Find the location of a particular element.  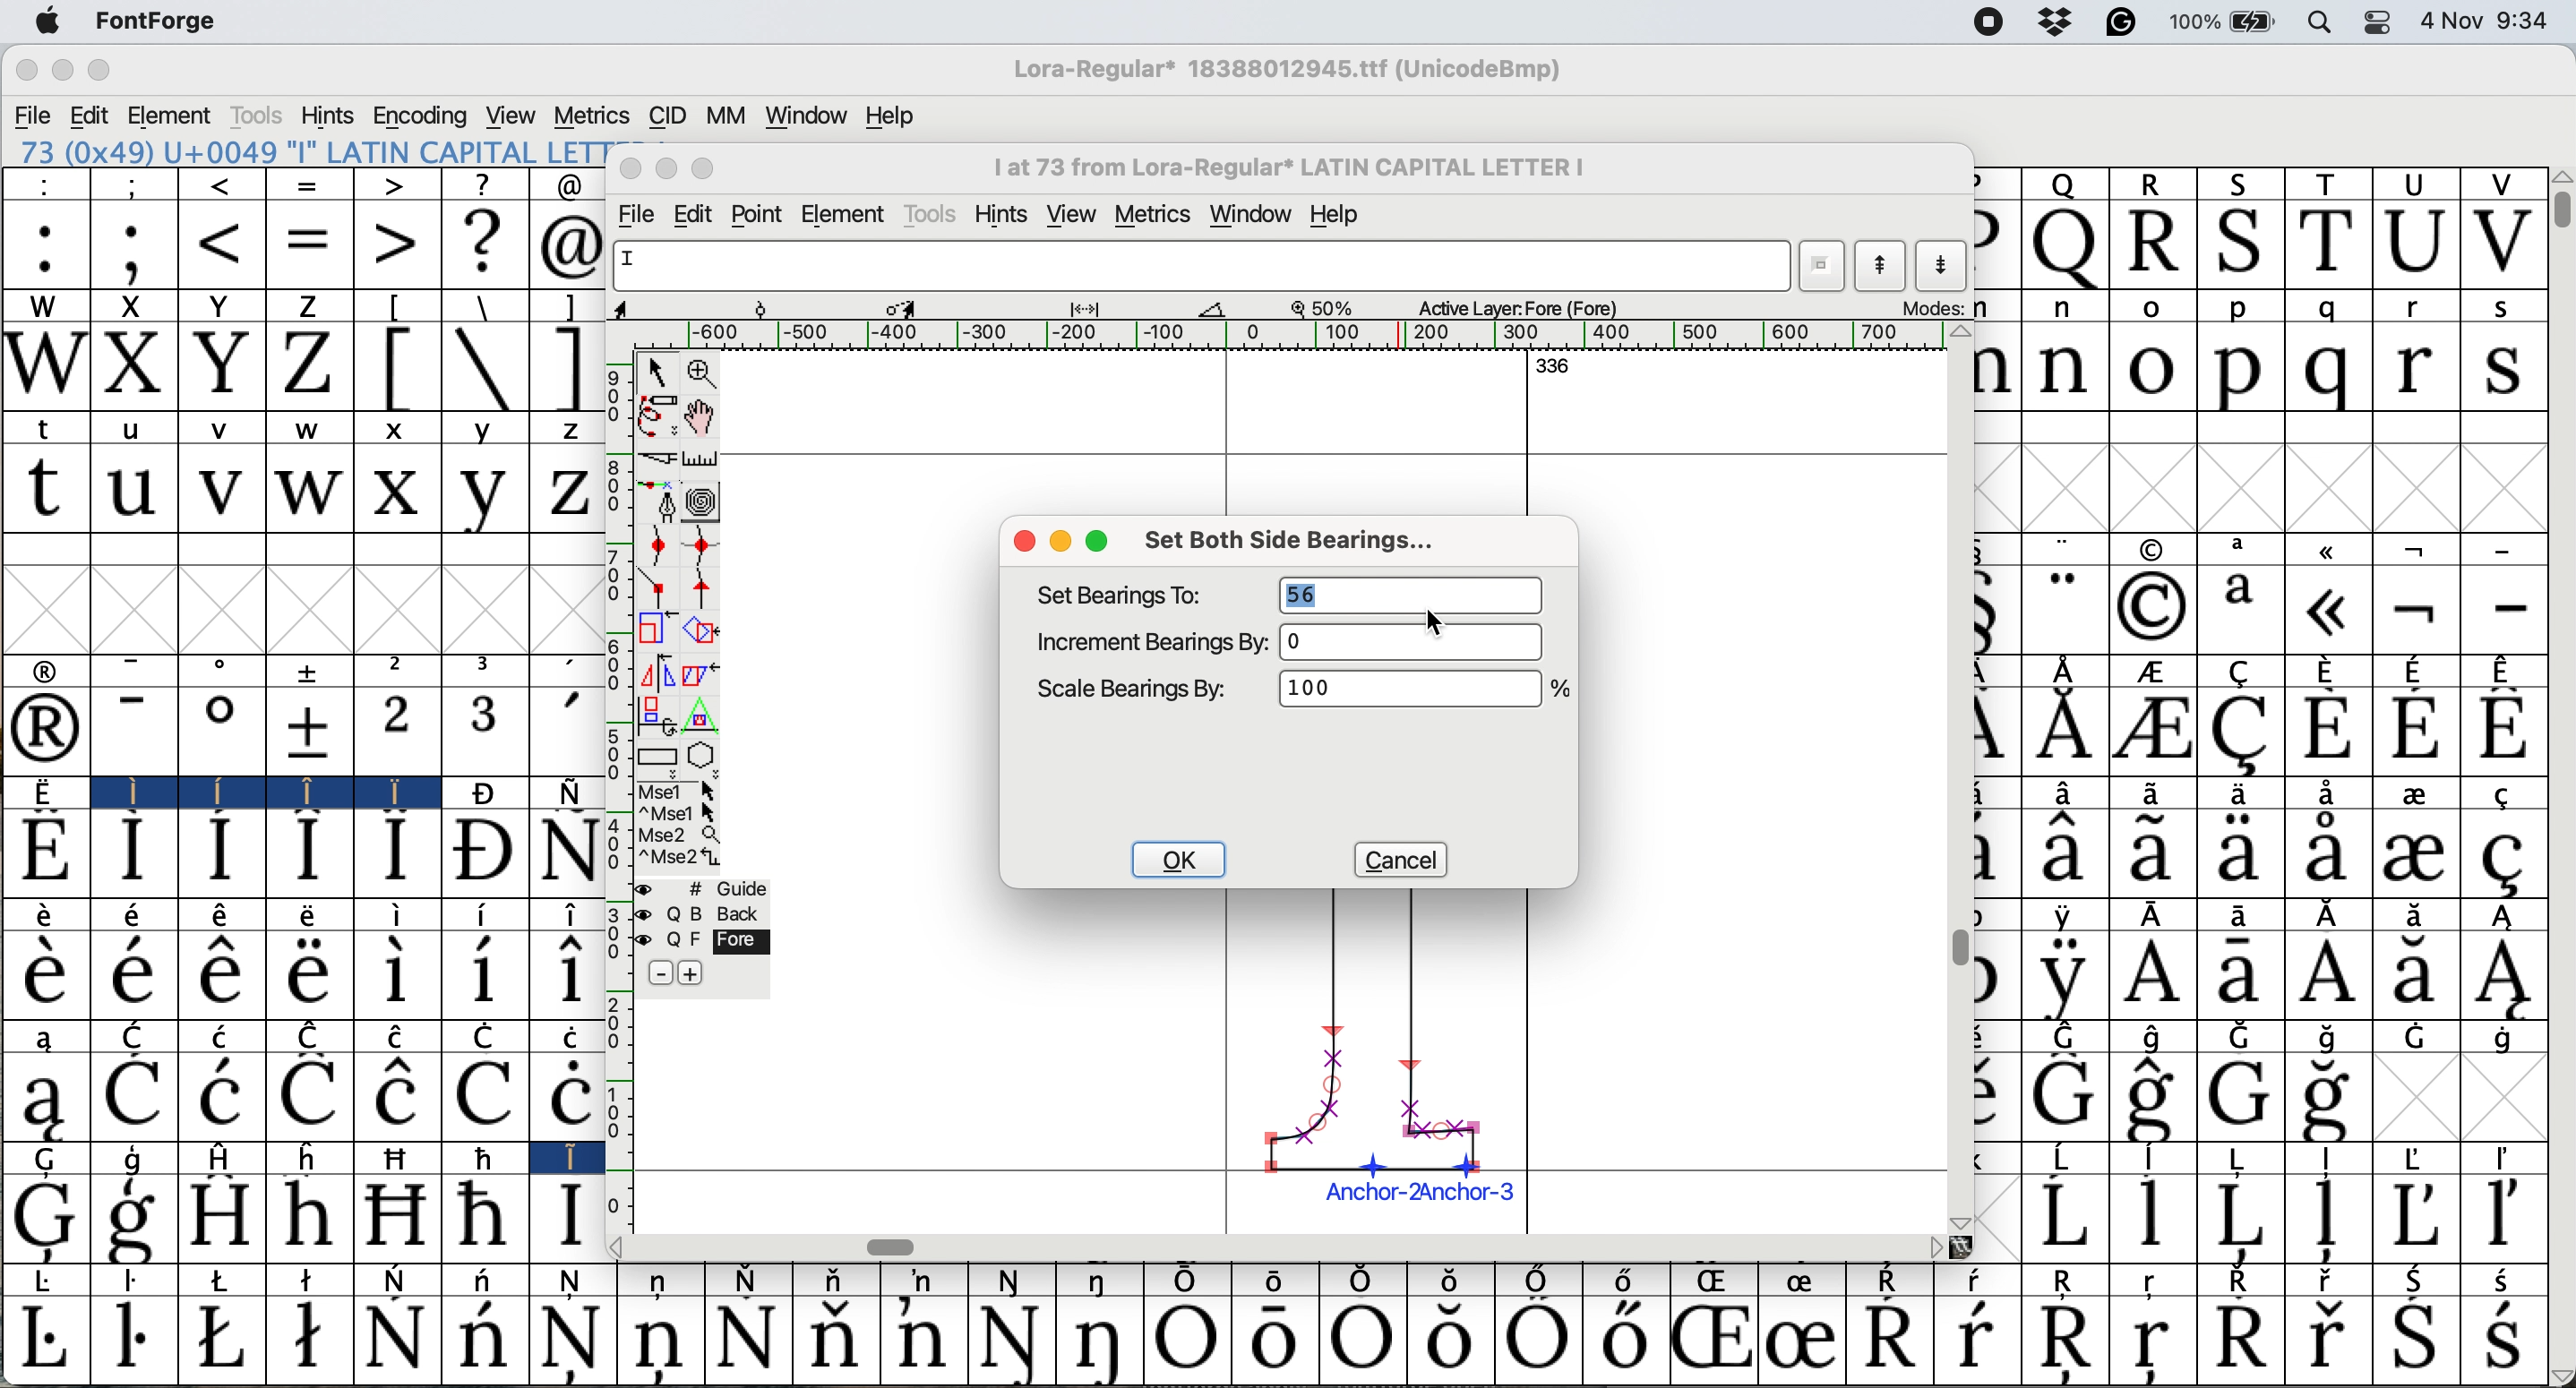

hint is located at coordinates (1001, 214).